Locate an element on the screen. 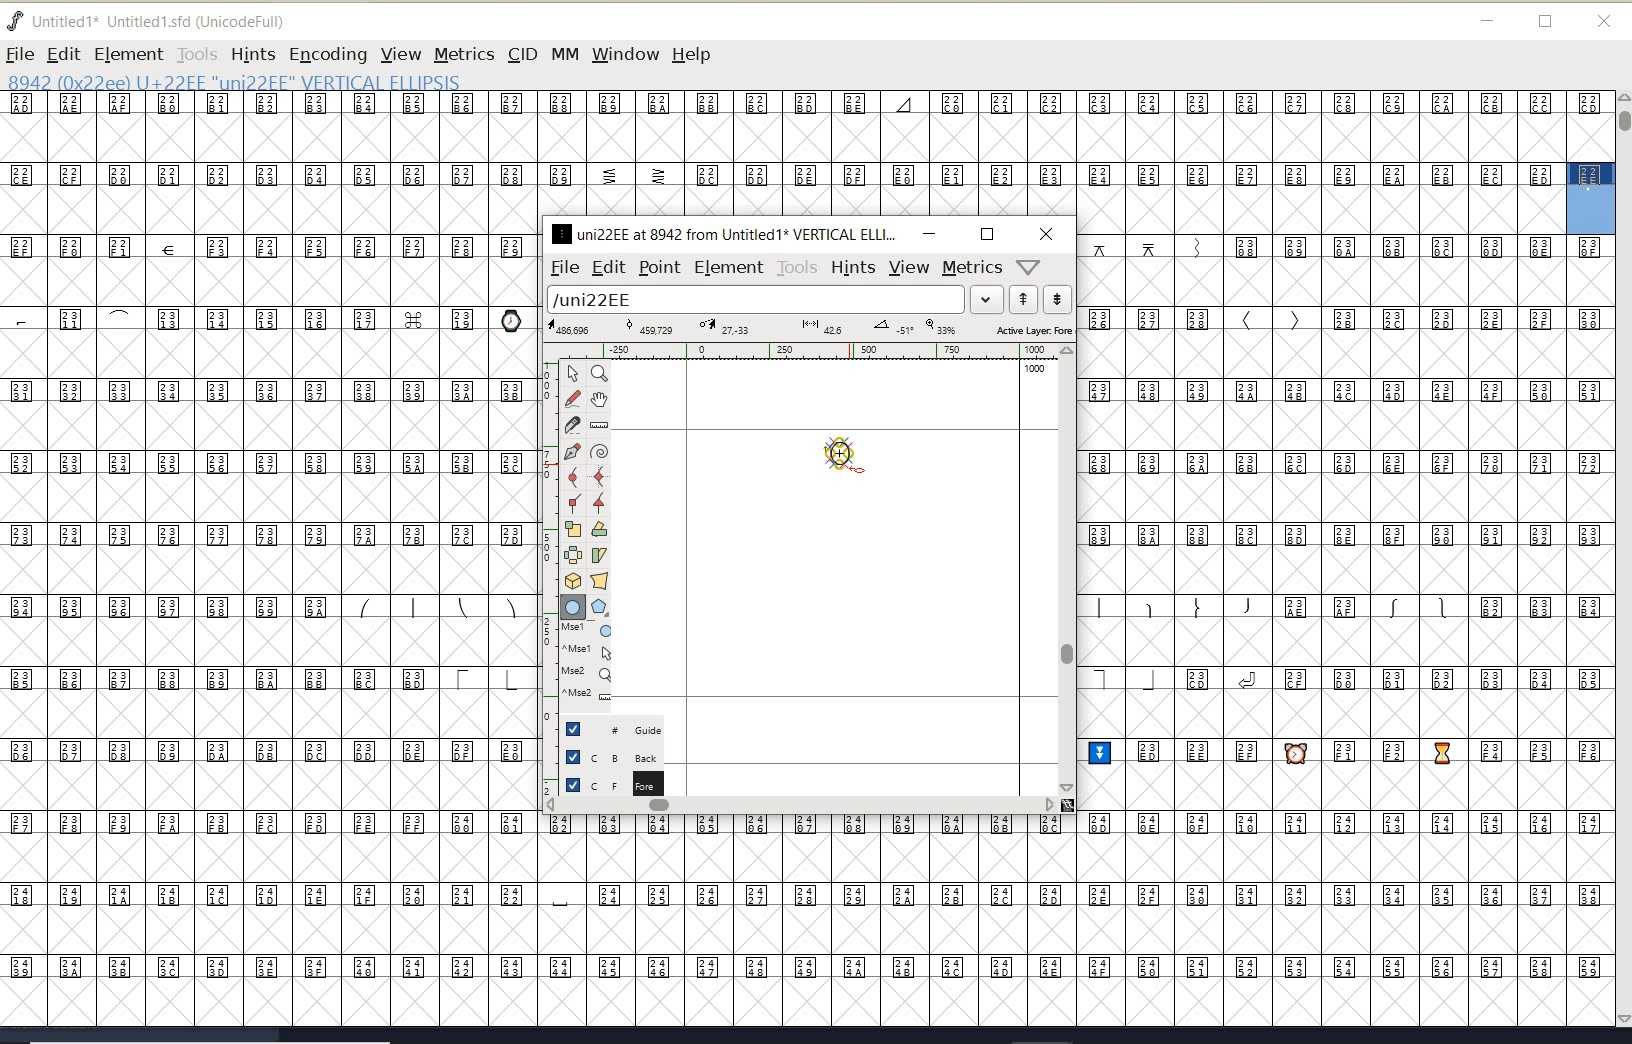  load word list is located at coordinates (771, 301).